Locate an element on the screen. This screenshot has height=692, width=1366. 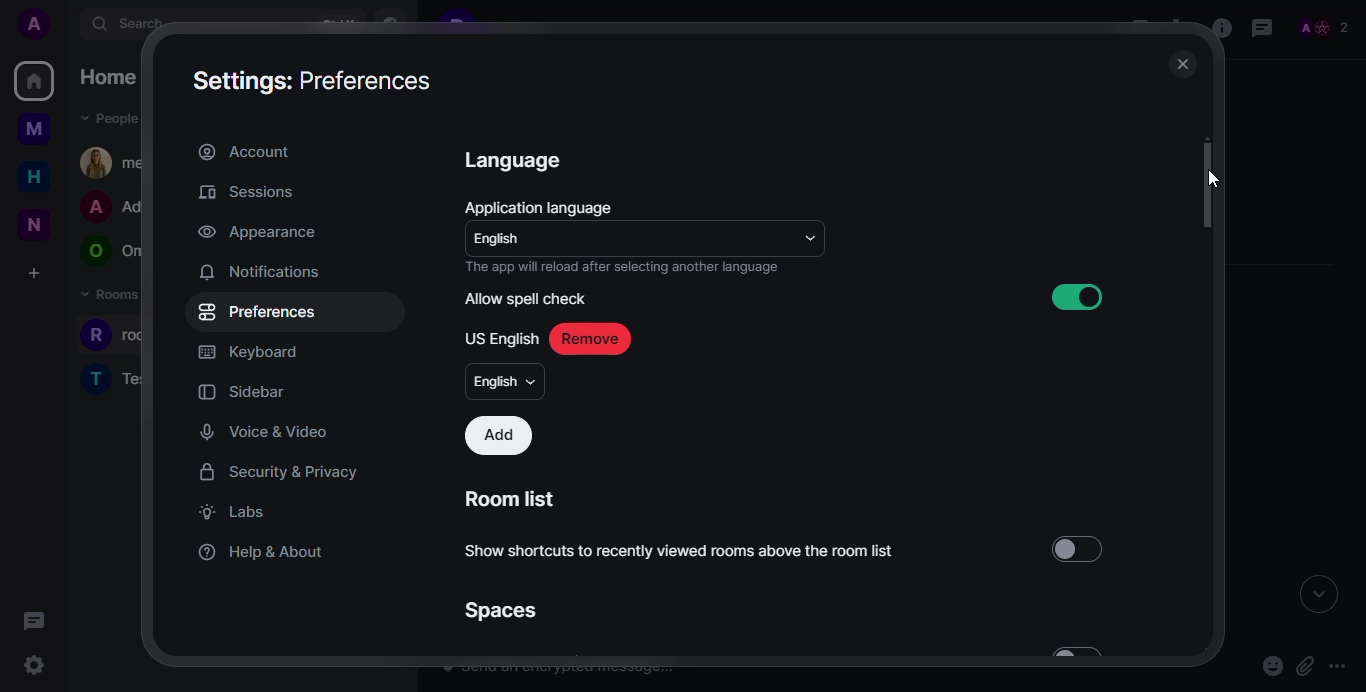
labs is located at coordinates (230, 511).